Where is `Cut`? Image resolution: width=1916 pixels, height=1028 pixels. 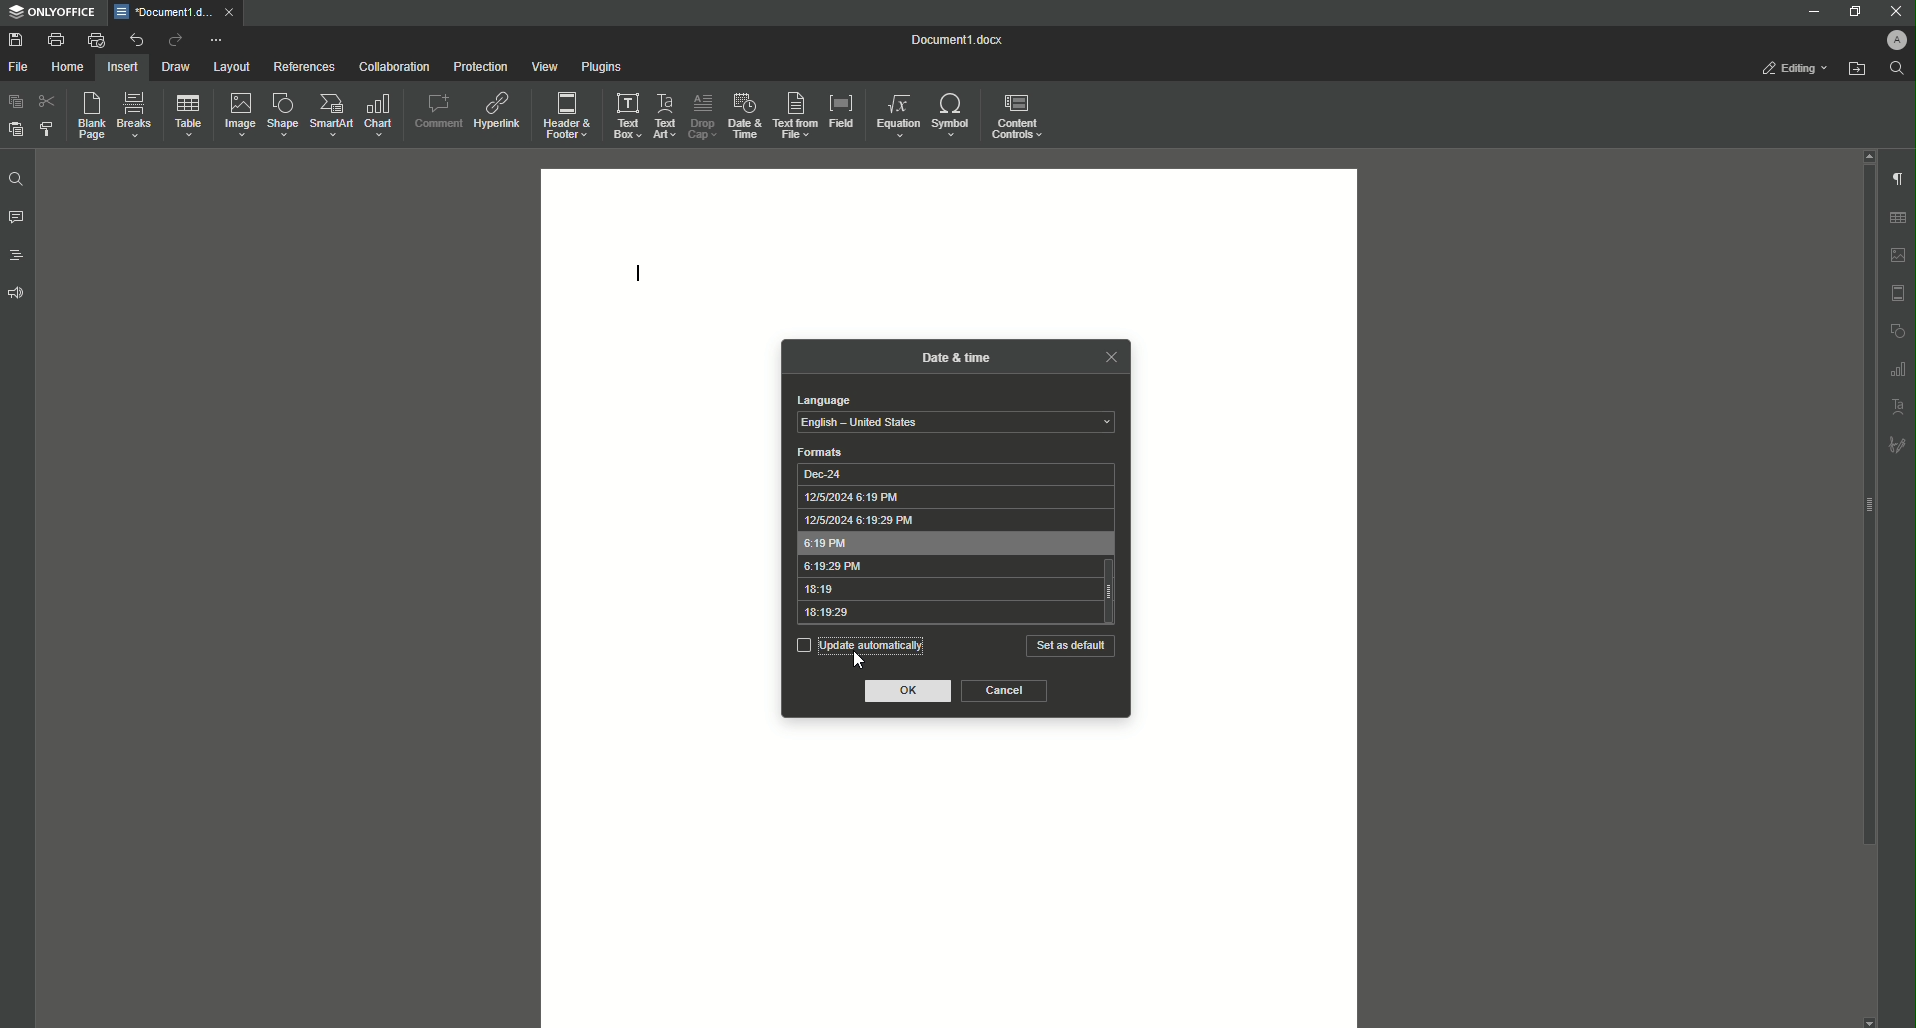
Cut is located at coordinates (46, 101).